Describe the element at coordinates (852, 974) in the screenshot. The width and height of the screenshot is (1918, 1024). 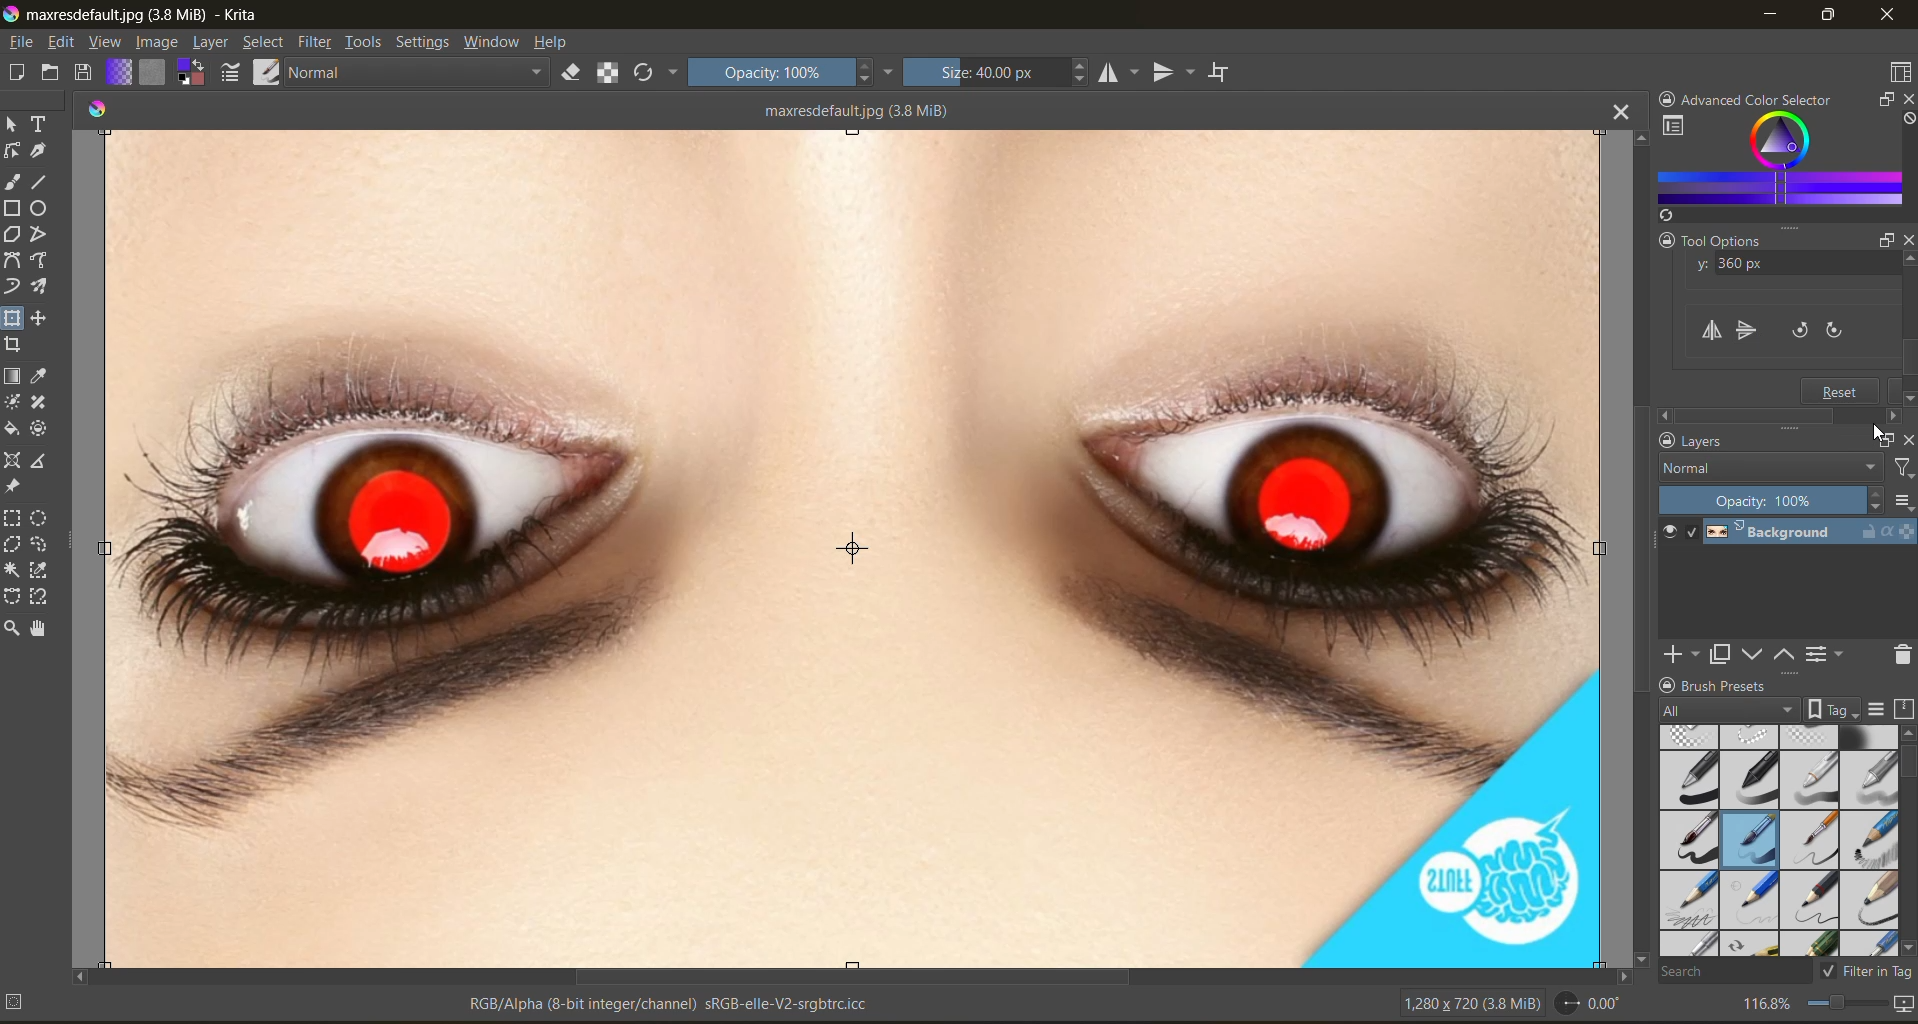
I see `horizontal scroll bar` at that location.